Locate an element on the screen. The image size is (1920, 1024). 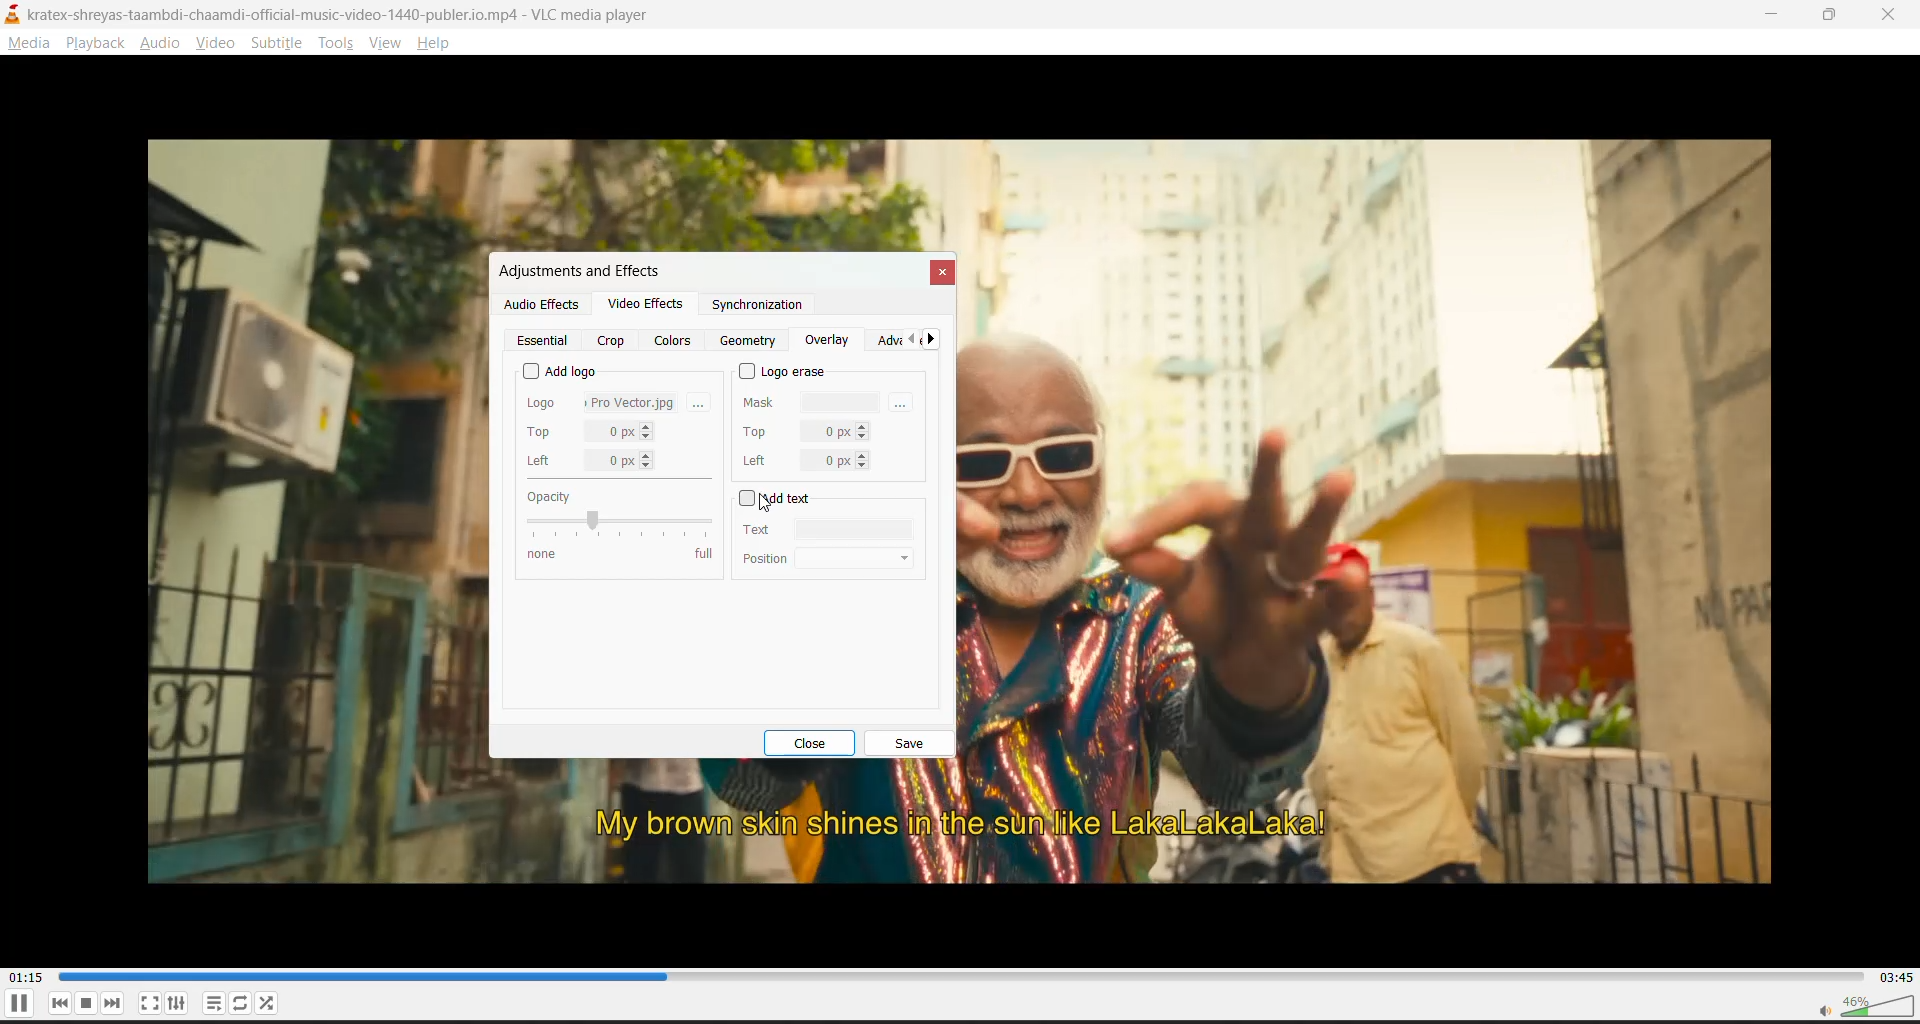
playlist is located at coordinates (211, 1003).